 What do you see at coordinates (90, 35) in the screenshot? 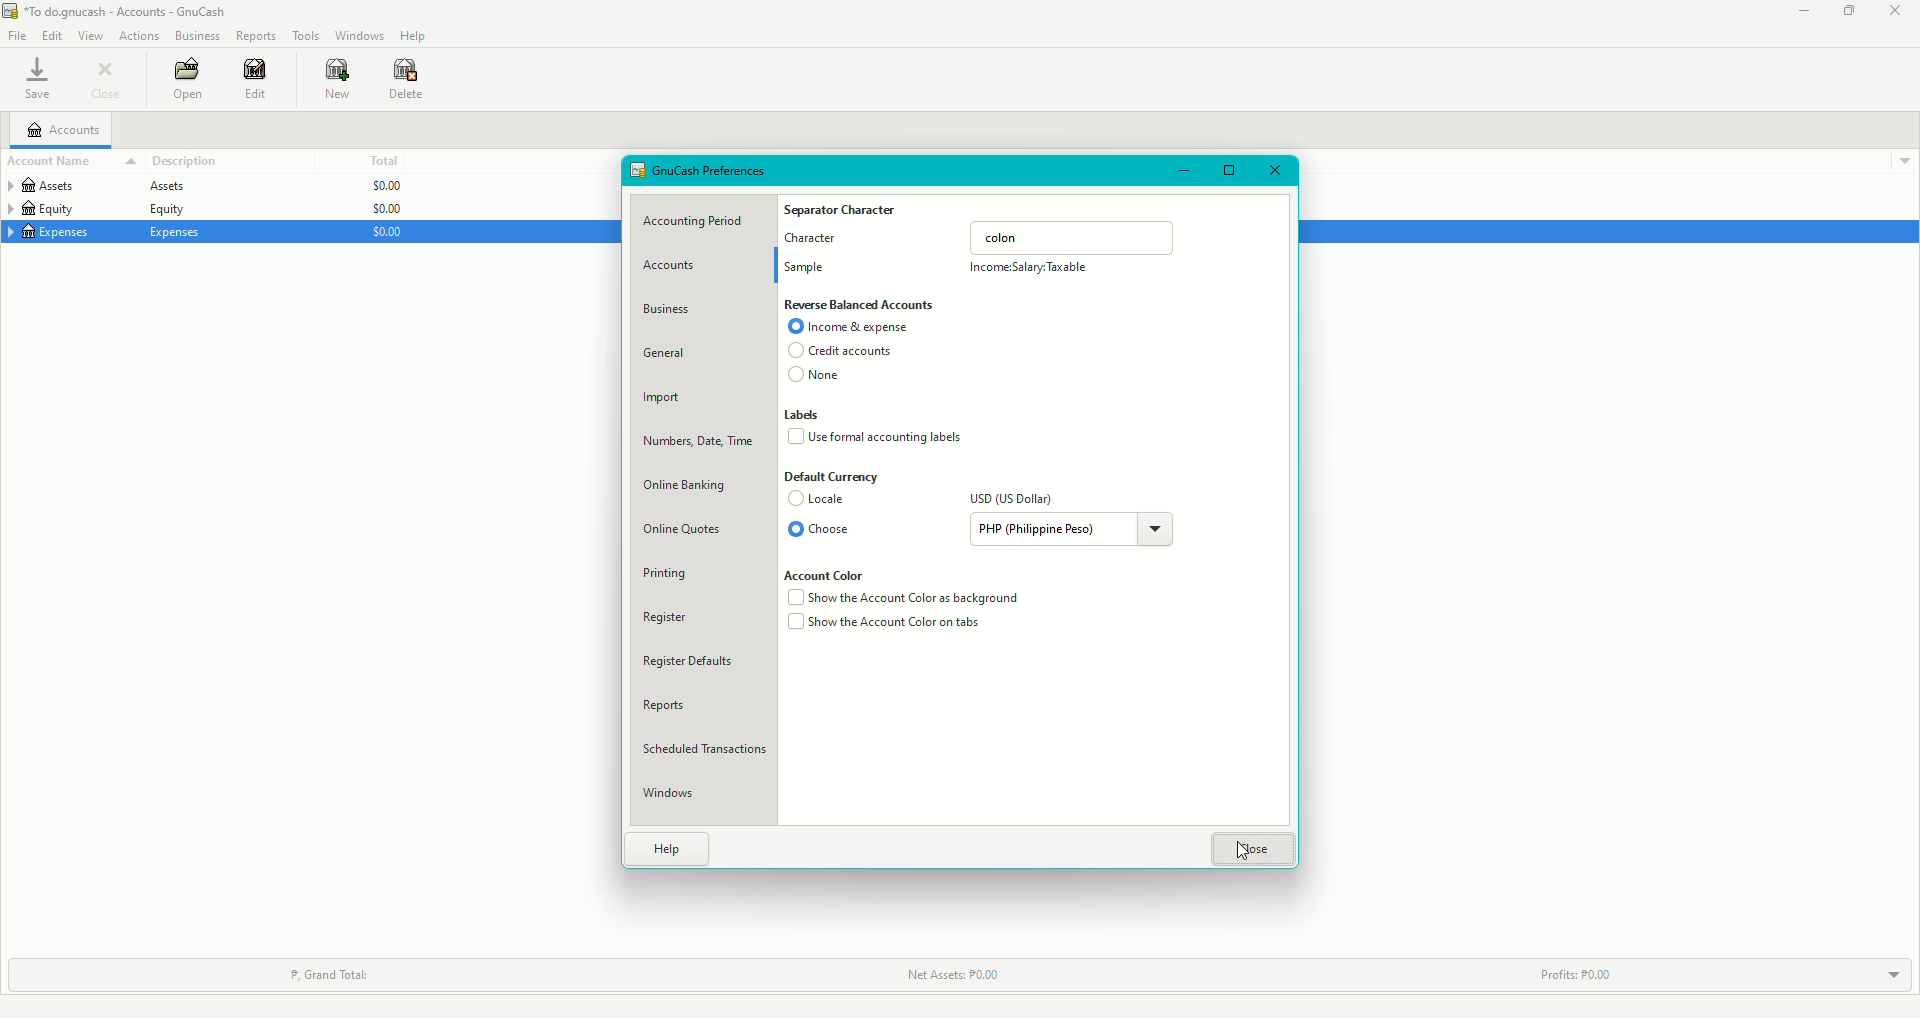
I see `View` at bounding box center [90, 35].